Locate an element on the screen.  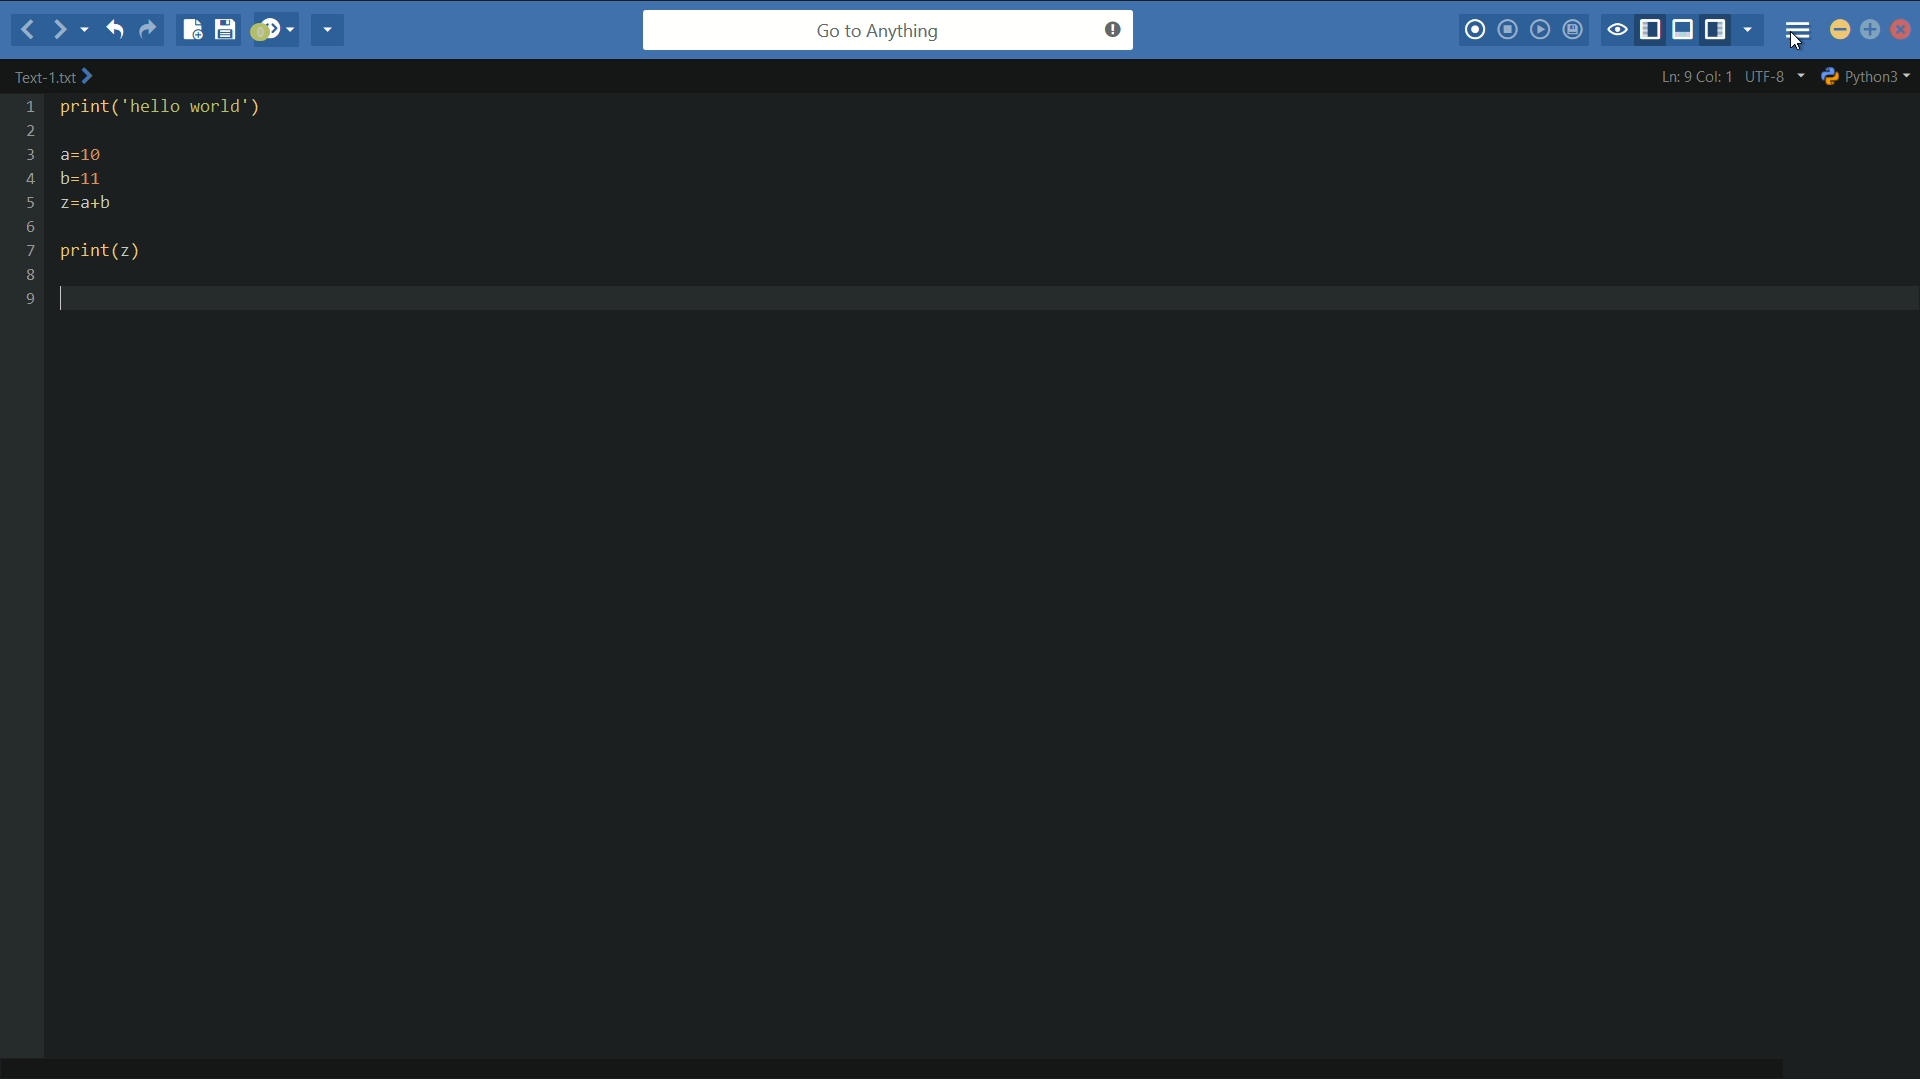
show specific tab/bar is located at coordinates (1750, 32).